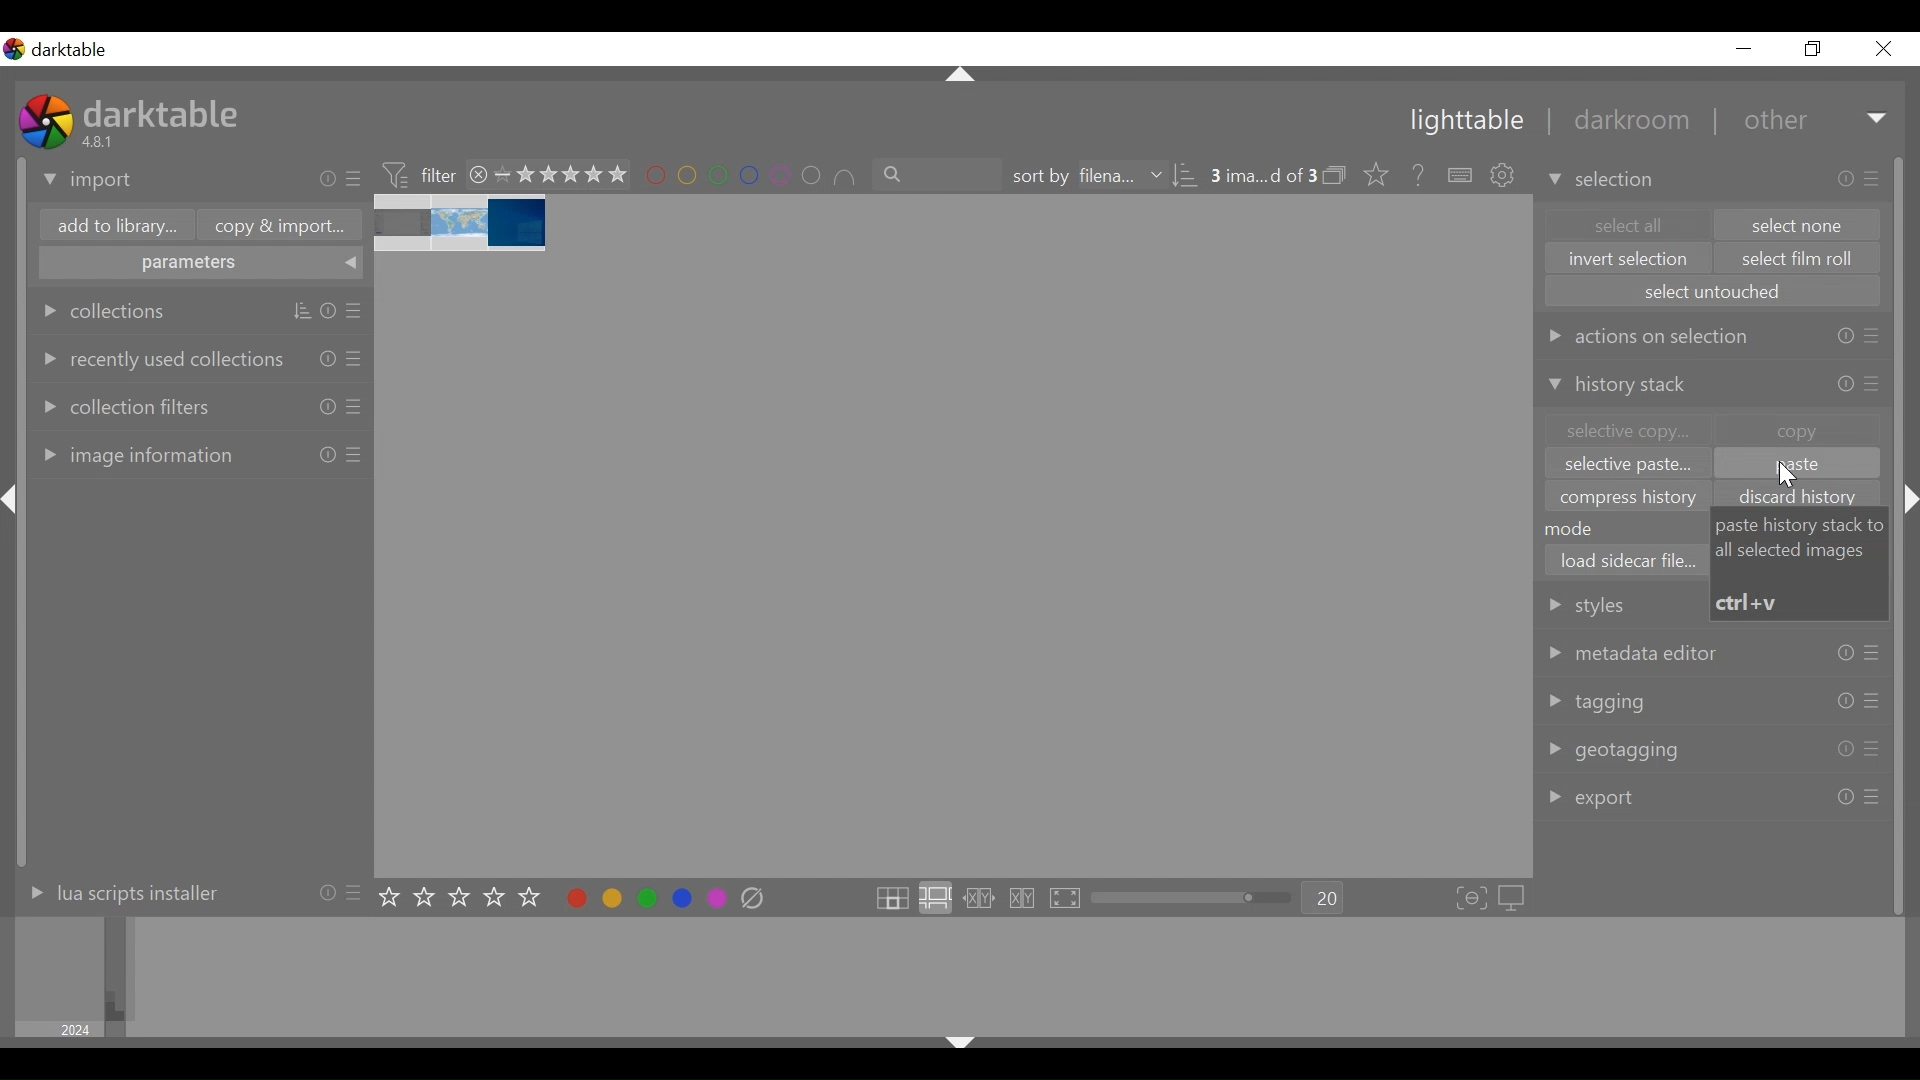  I want to click on close, so click(479, 174).